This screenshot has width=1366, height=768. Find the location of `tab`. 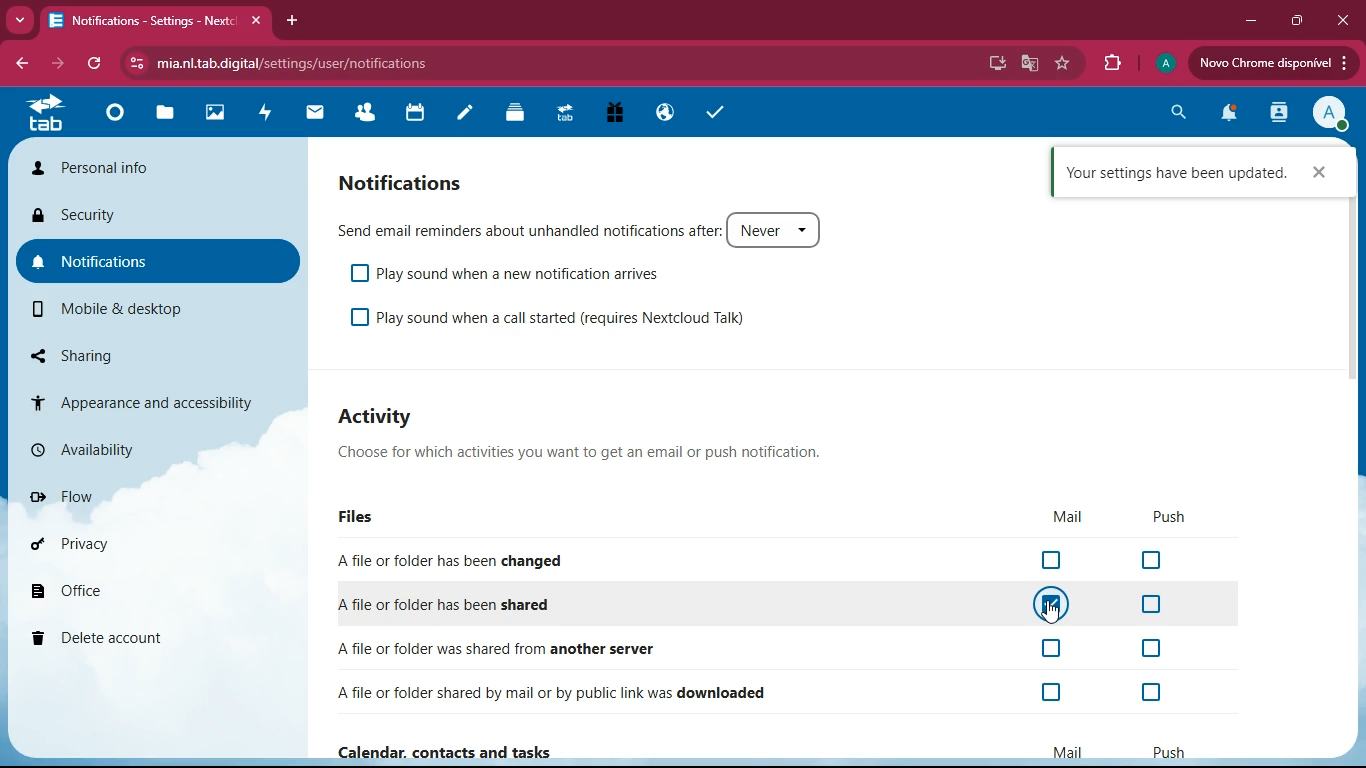

tab is located at coordinates (46, 114).